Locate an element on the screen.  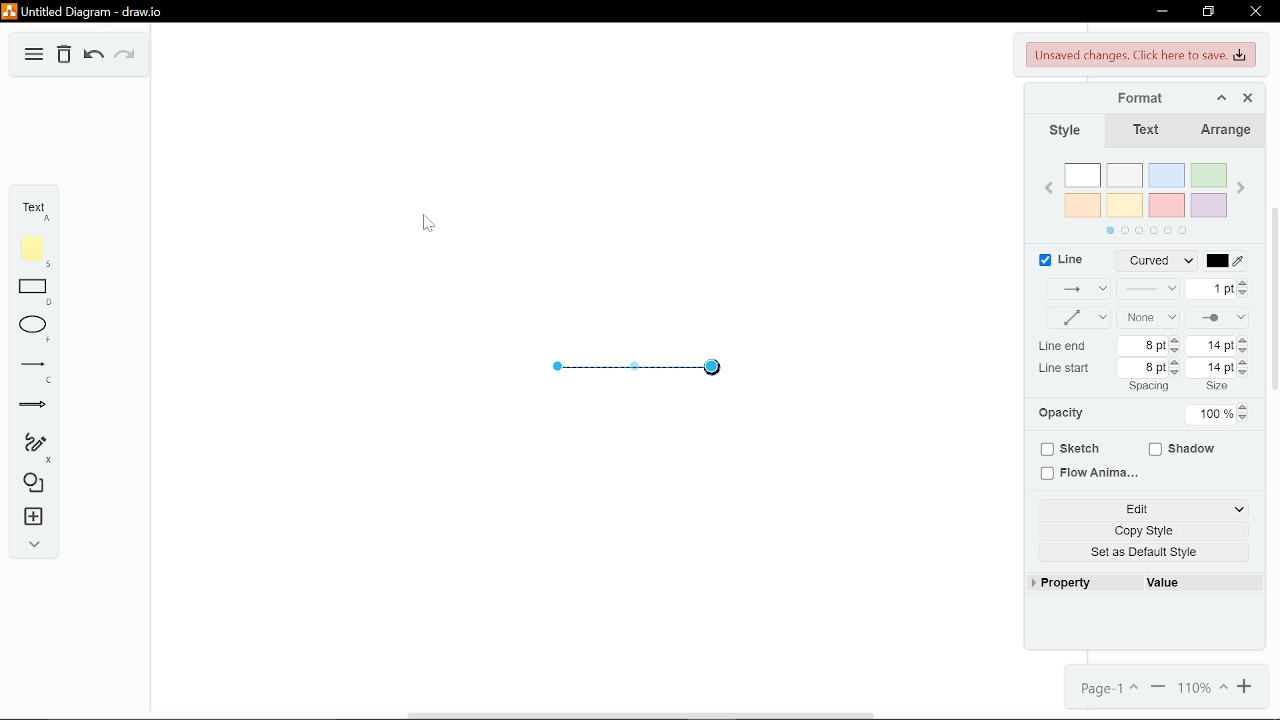
Rectangle is located at coordinates (34, 292).